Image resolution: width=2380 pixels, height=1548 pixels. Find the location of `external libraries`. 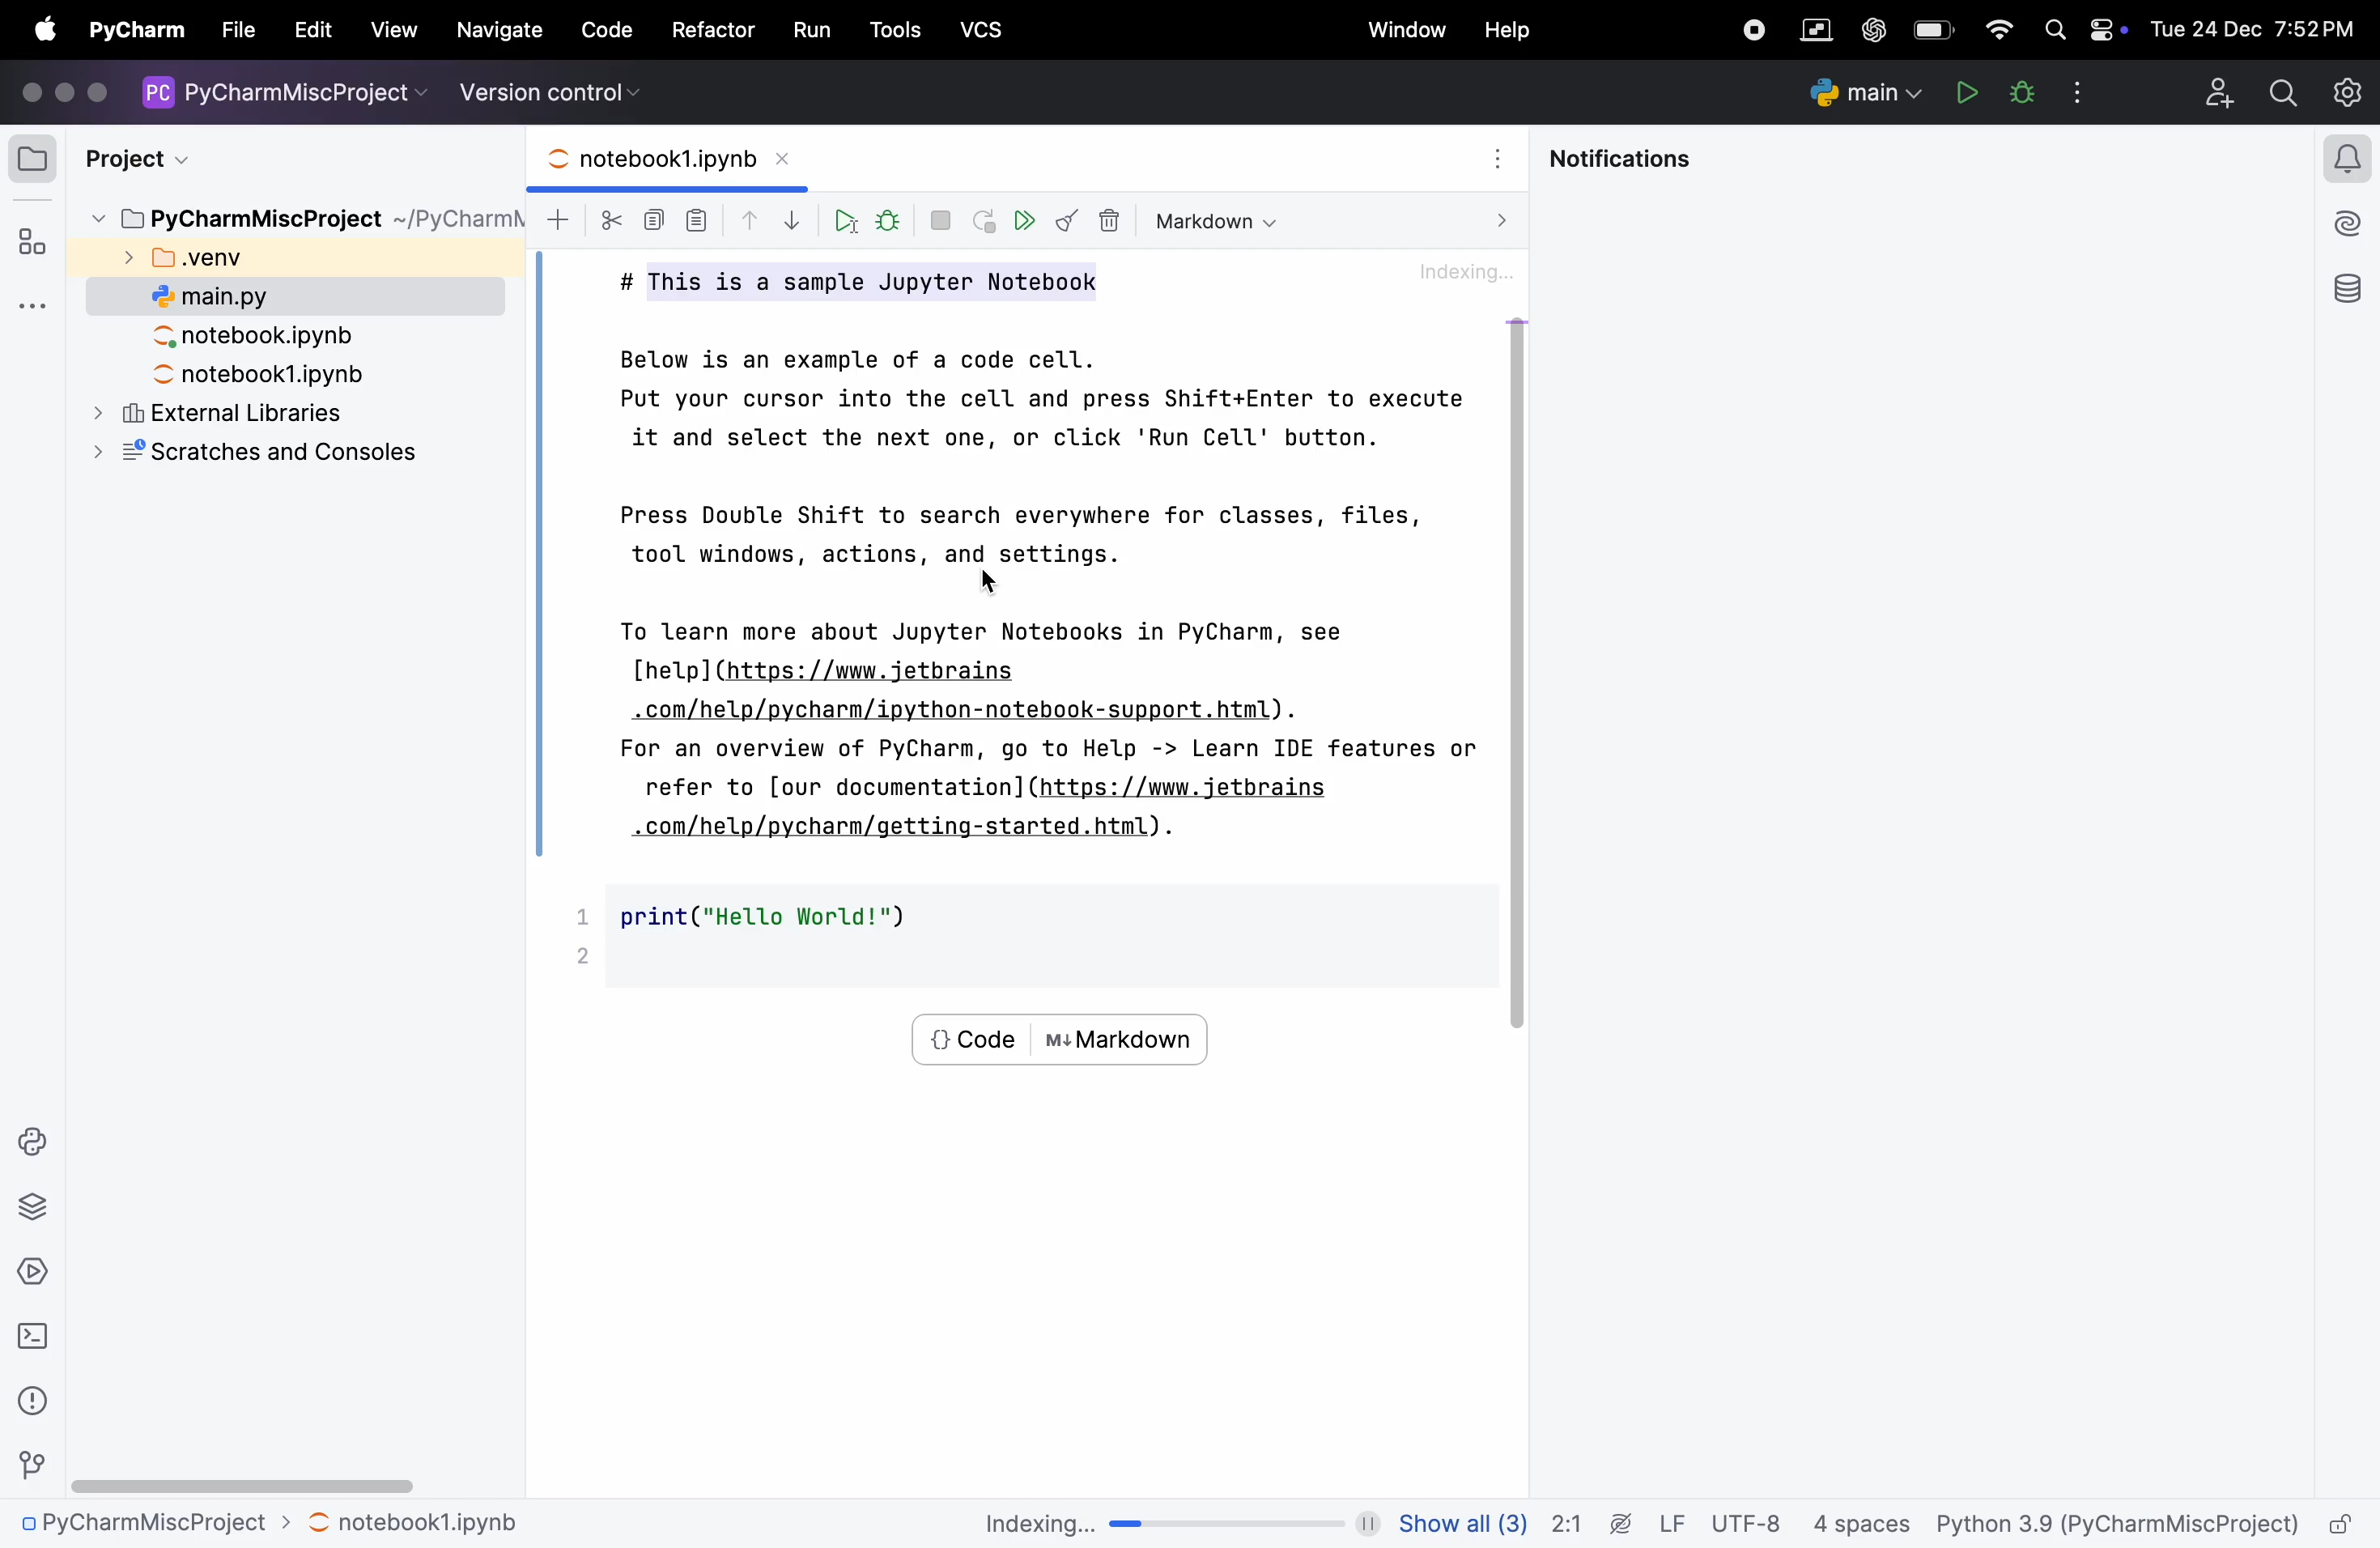

external libraries is located at coordinates (239, 410).